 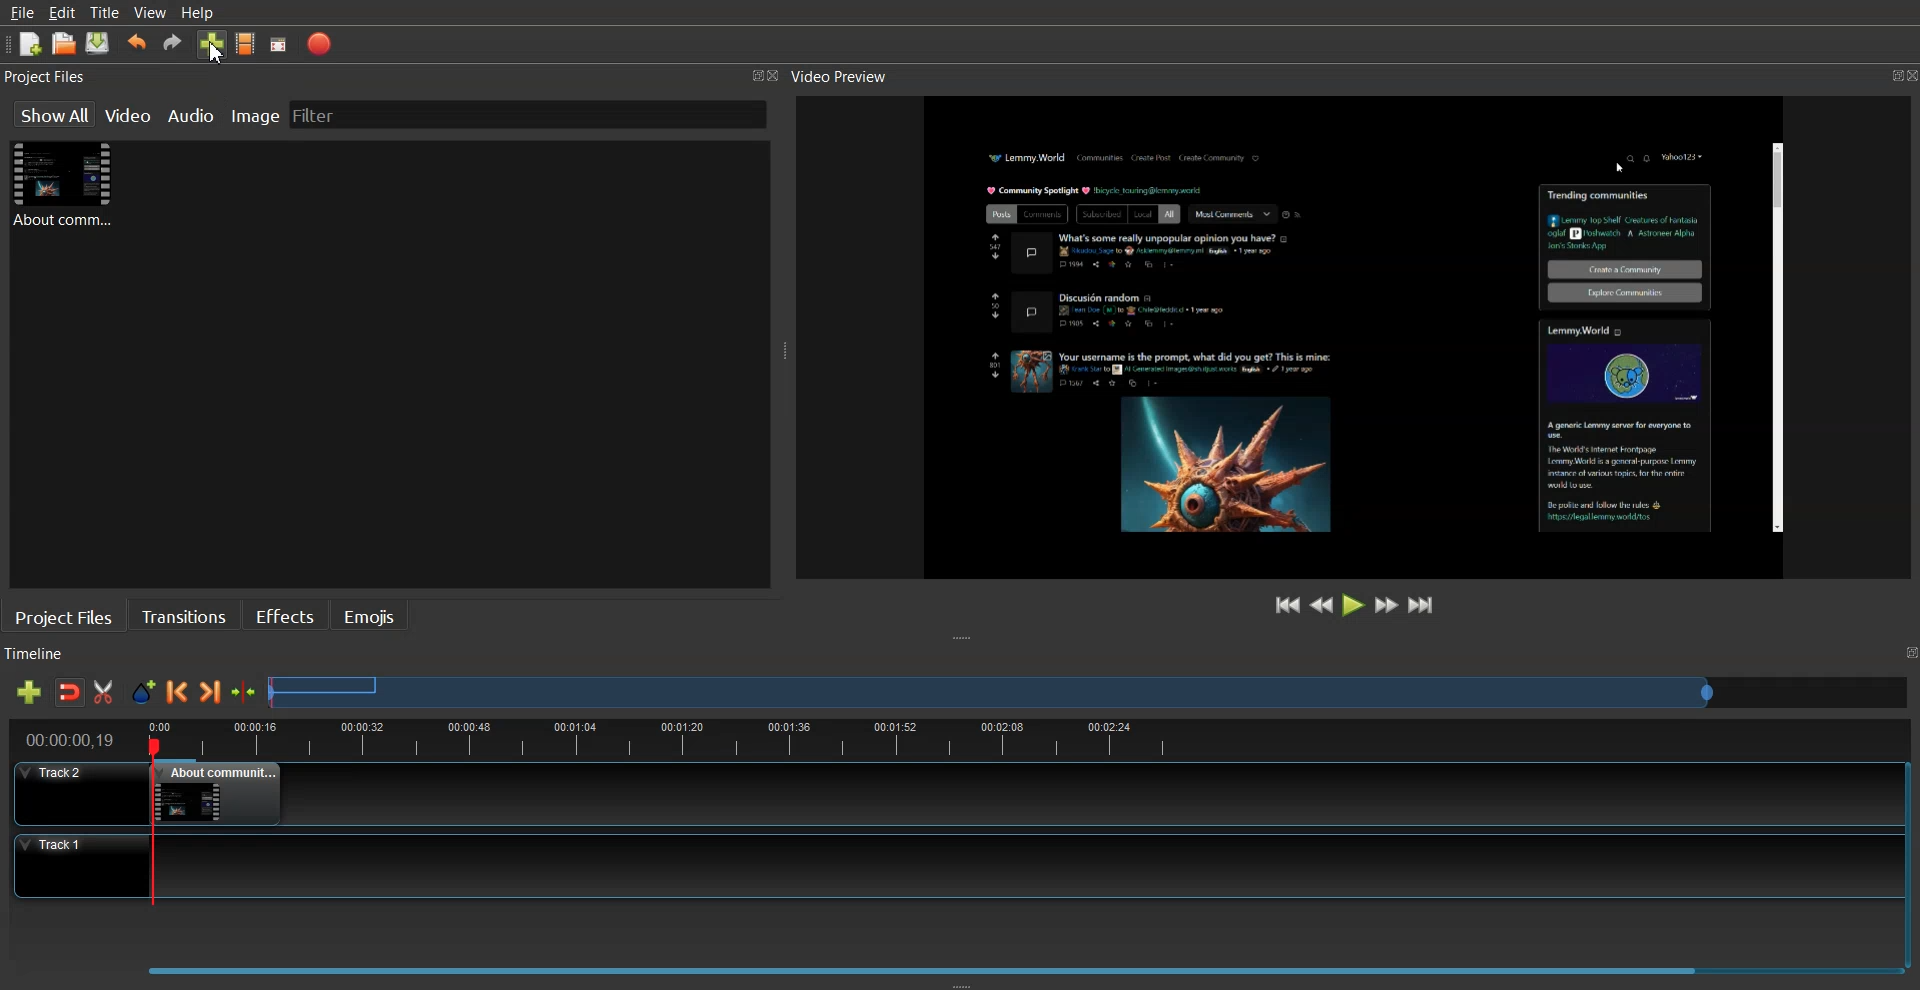 What do you see at coordinates (245, 692) in the screenshot?
I see `Center the timeline on the playhead` at bounding box center [245, 692].